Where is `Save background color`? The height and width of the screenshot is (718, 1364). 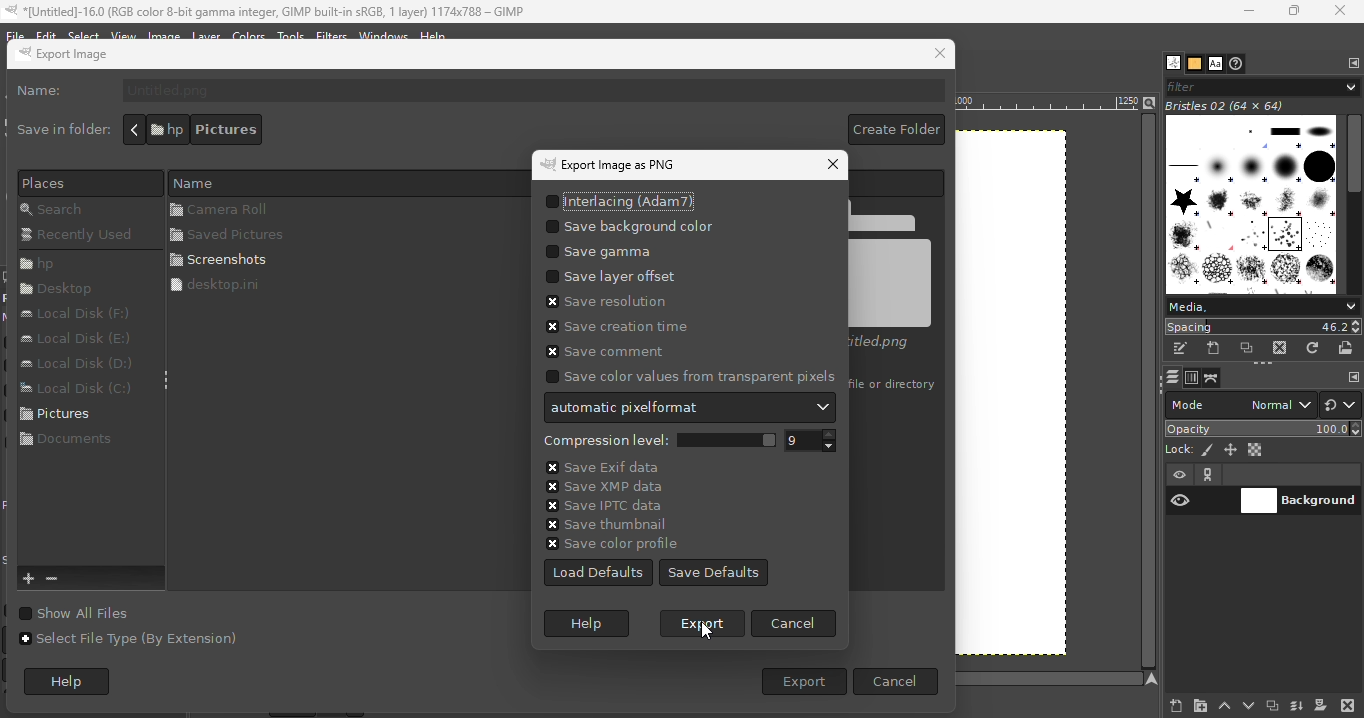
Save background color is located at coordinates (632, 224).